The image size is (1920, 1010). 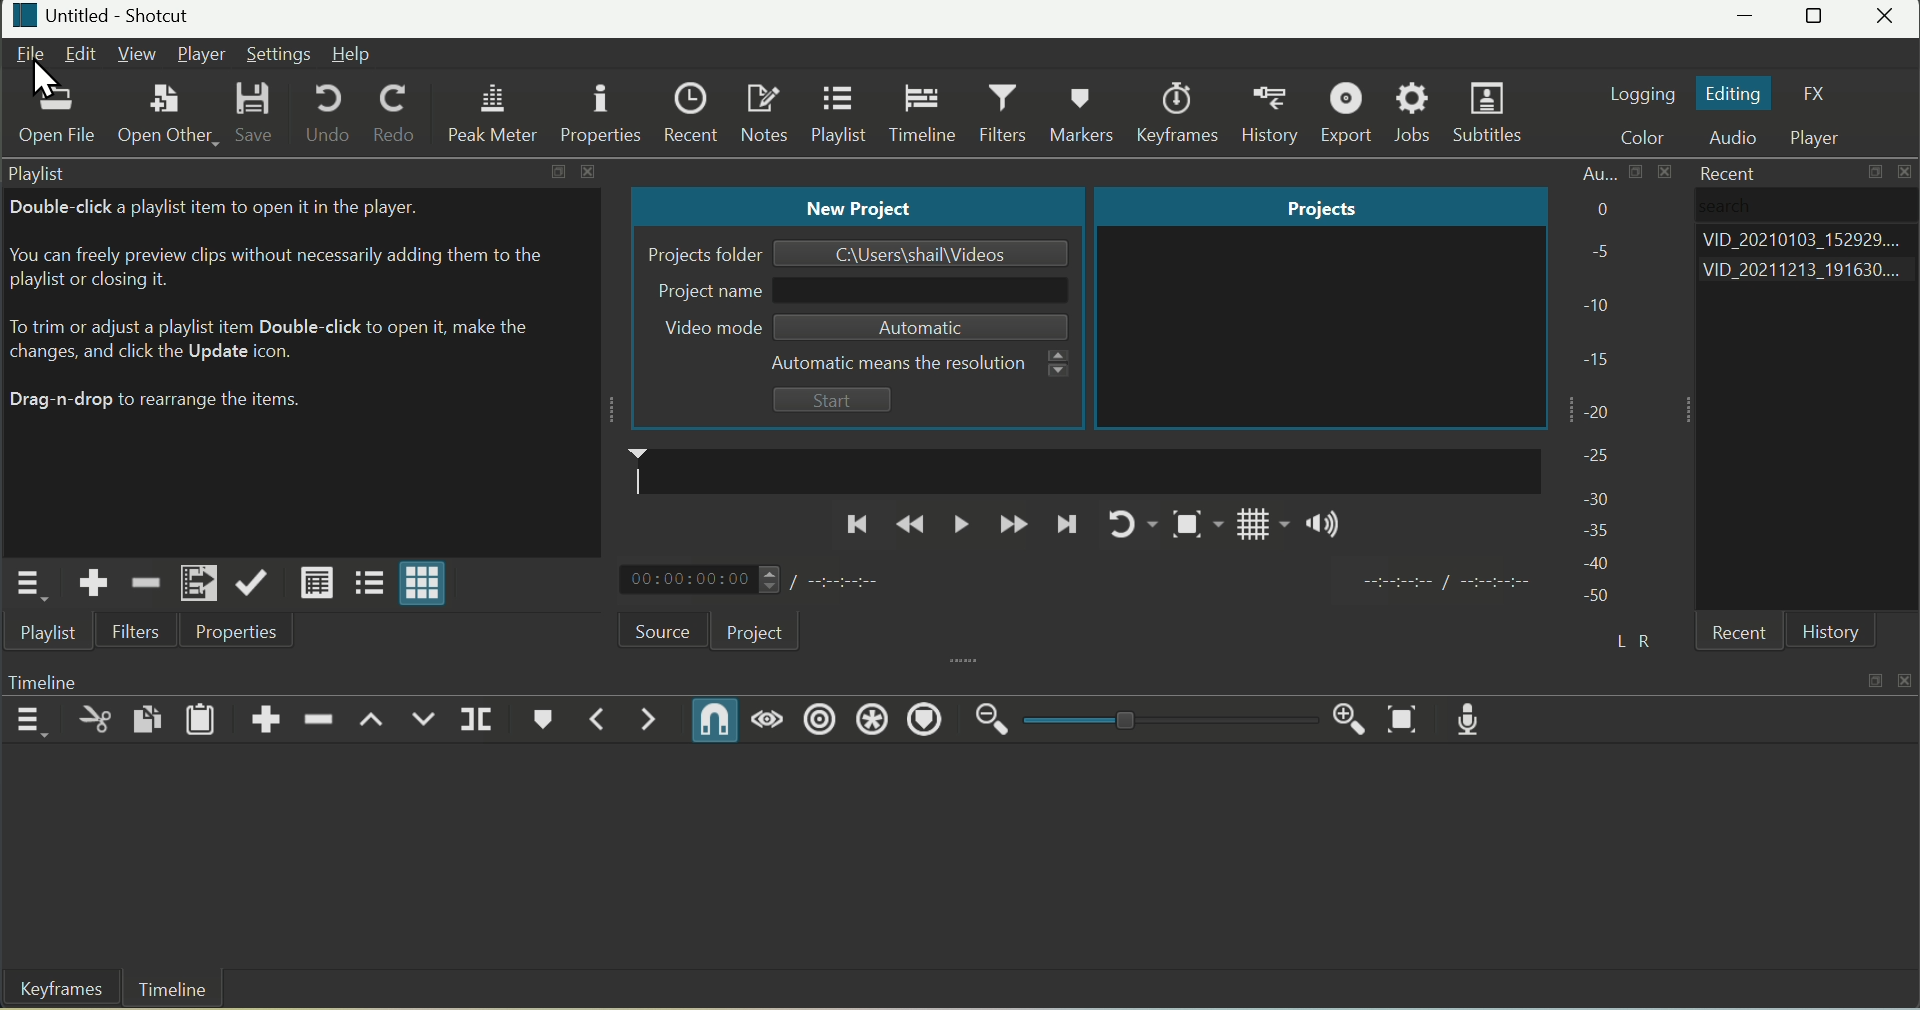 I want to click on Sound, so click(x=1325, y=528).